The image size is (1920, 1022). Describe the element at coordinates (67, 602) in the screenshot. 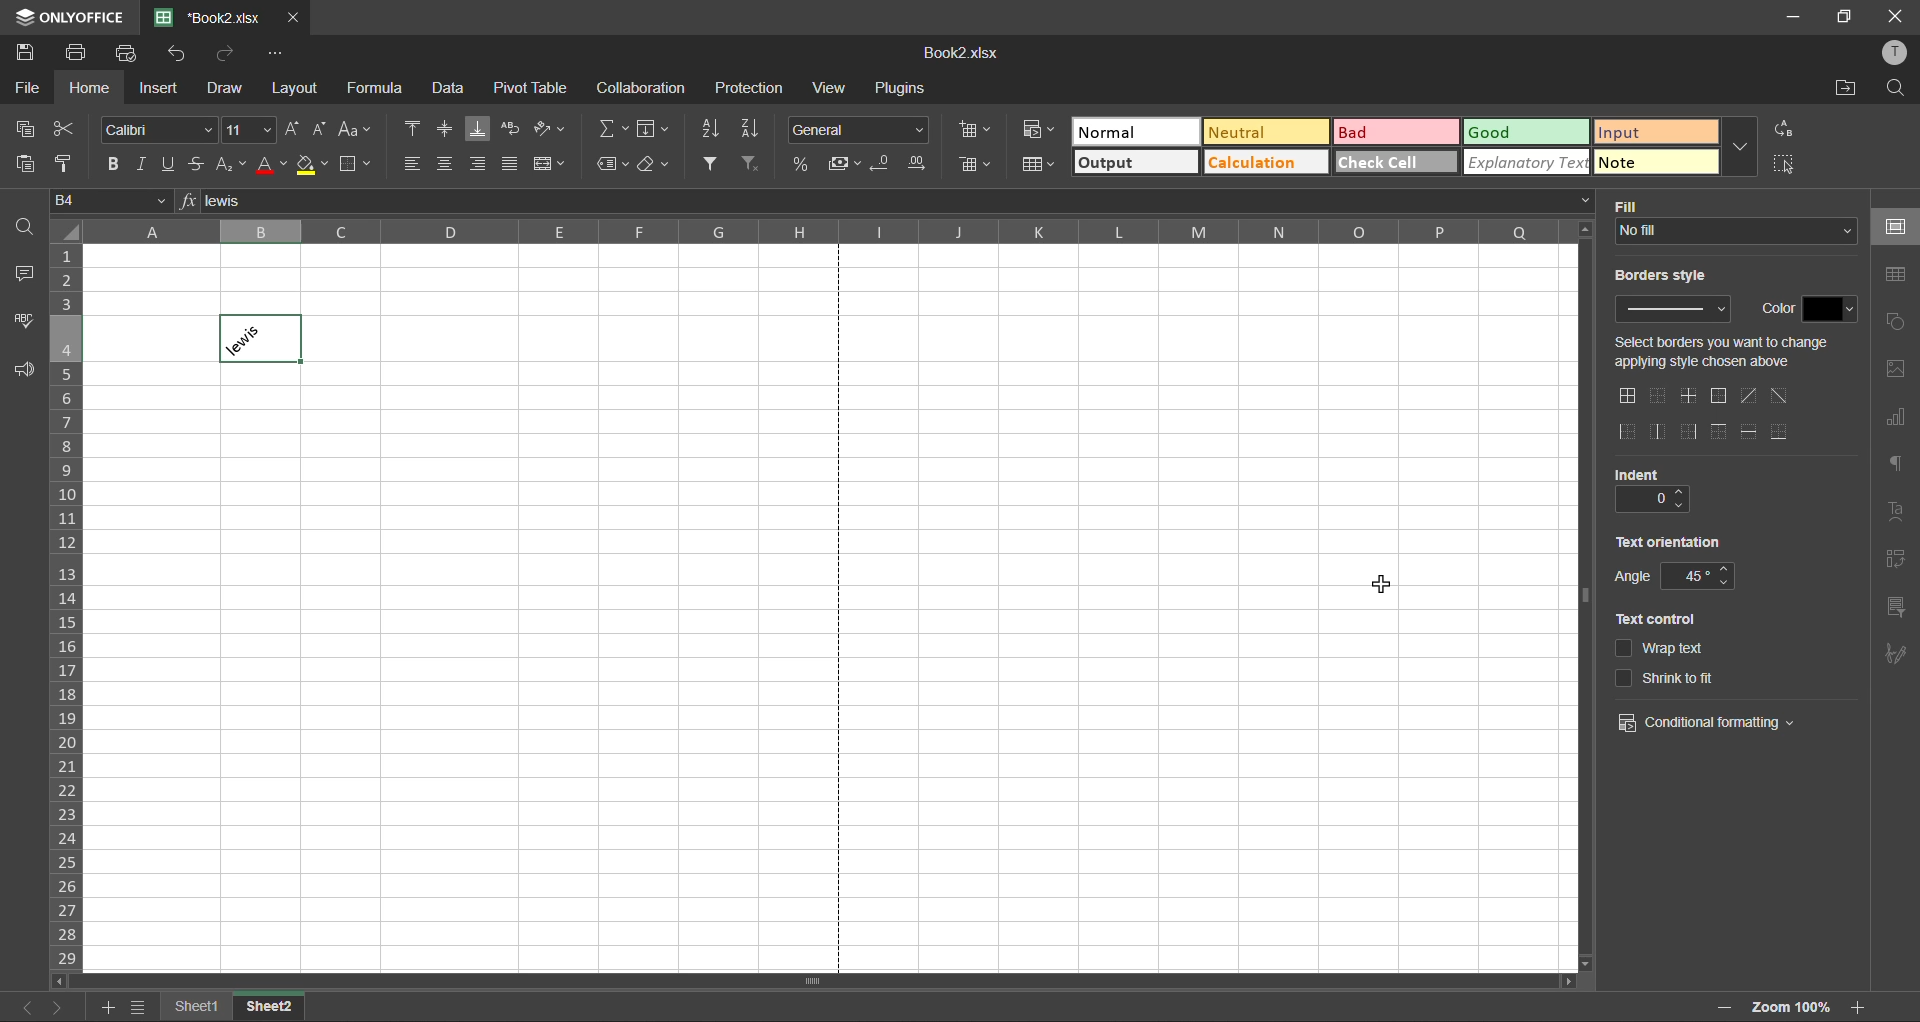

I see `row numbers` at that location.